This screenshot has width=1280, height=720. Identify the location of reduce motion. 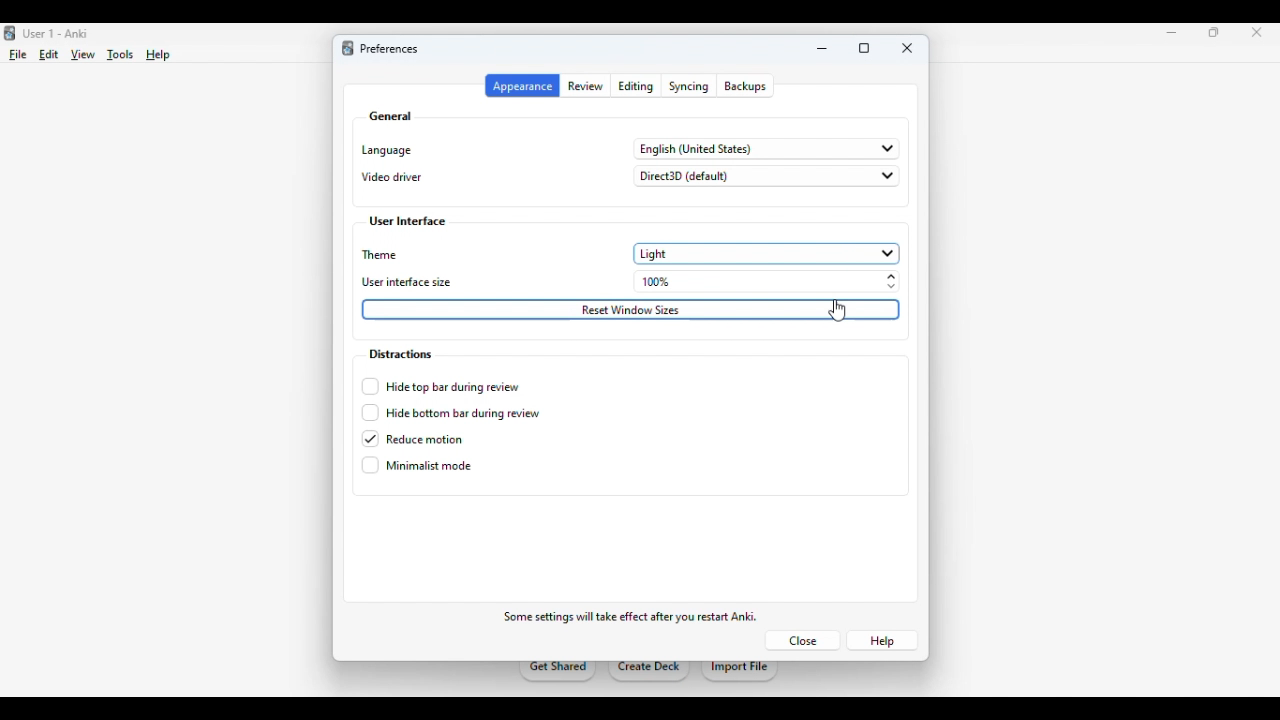
(413, 439).